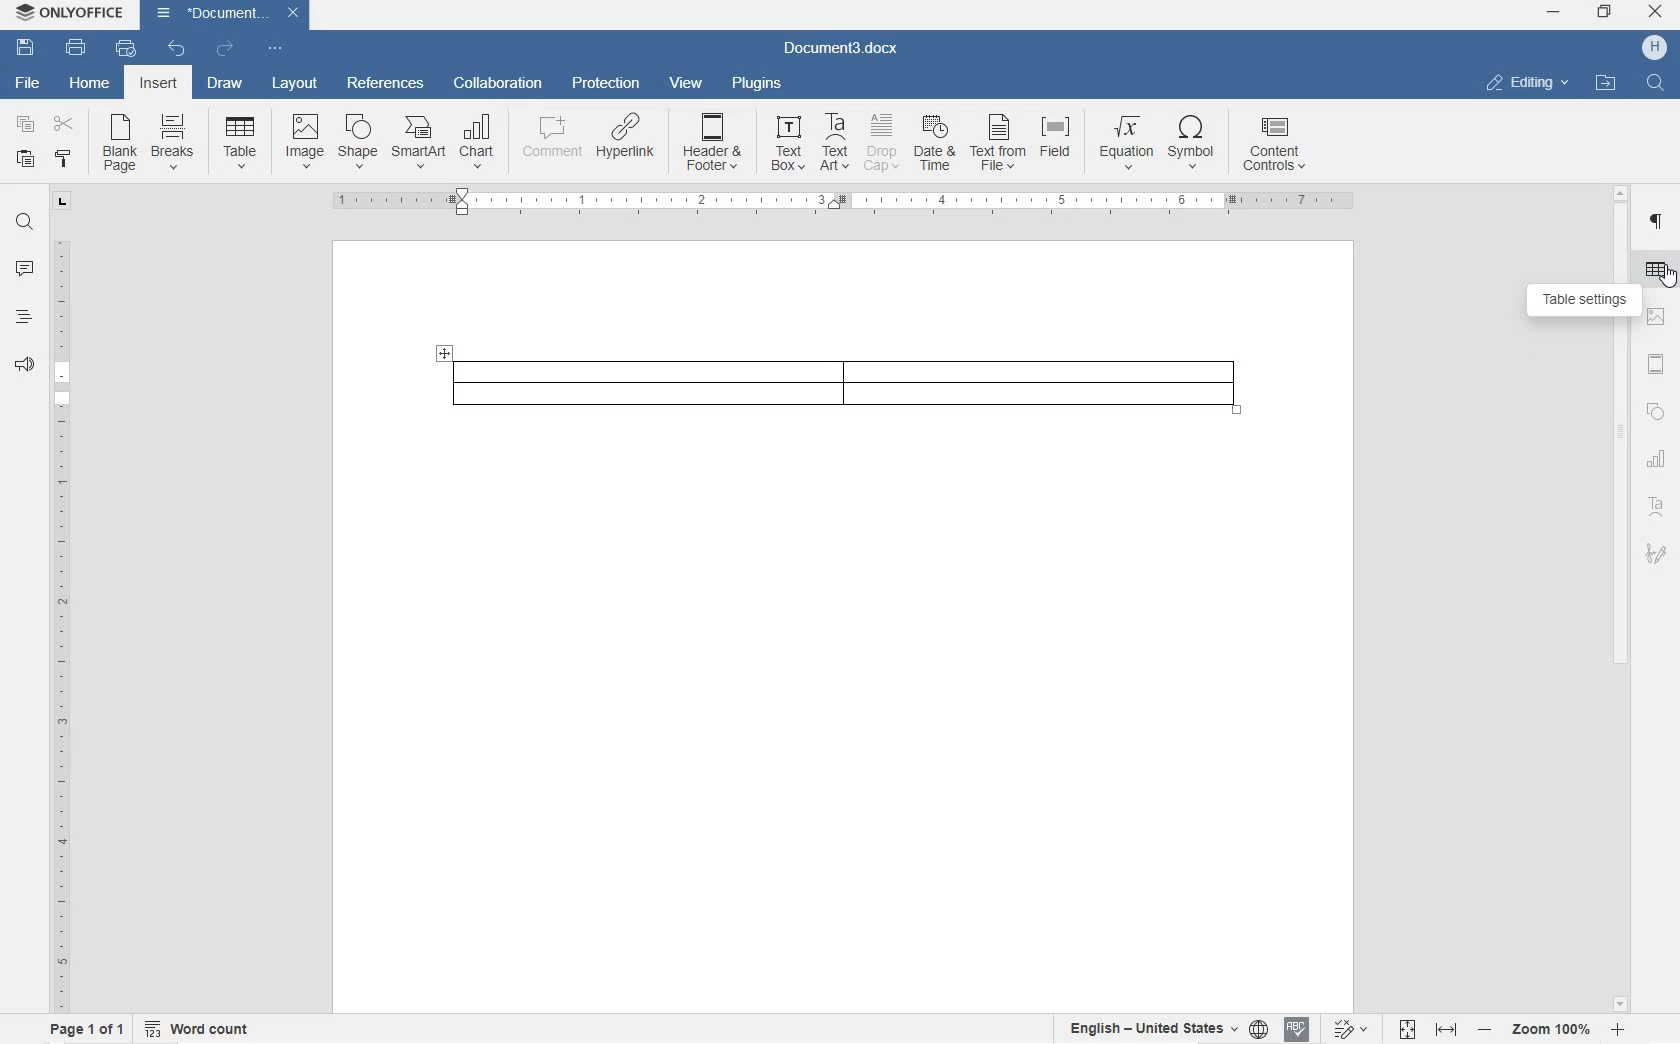 This screenshot has width=1680, height=1044. What do you see at coordinates (999, 145) in the screenshot?
I see `Text from file` at bounding box center [999, 145].